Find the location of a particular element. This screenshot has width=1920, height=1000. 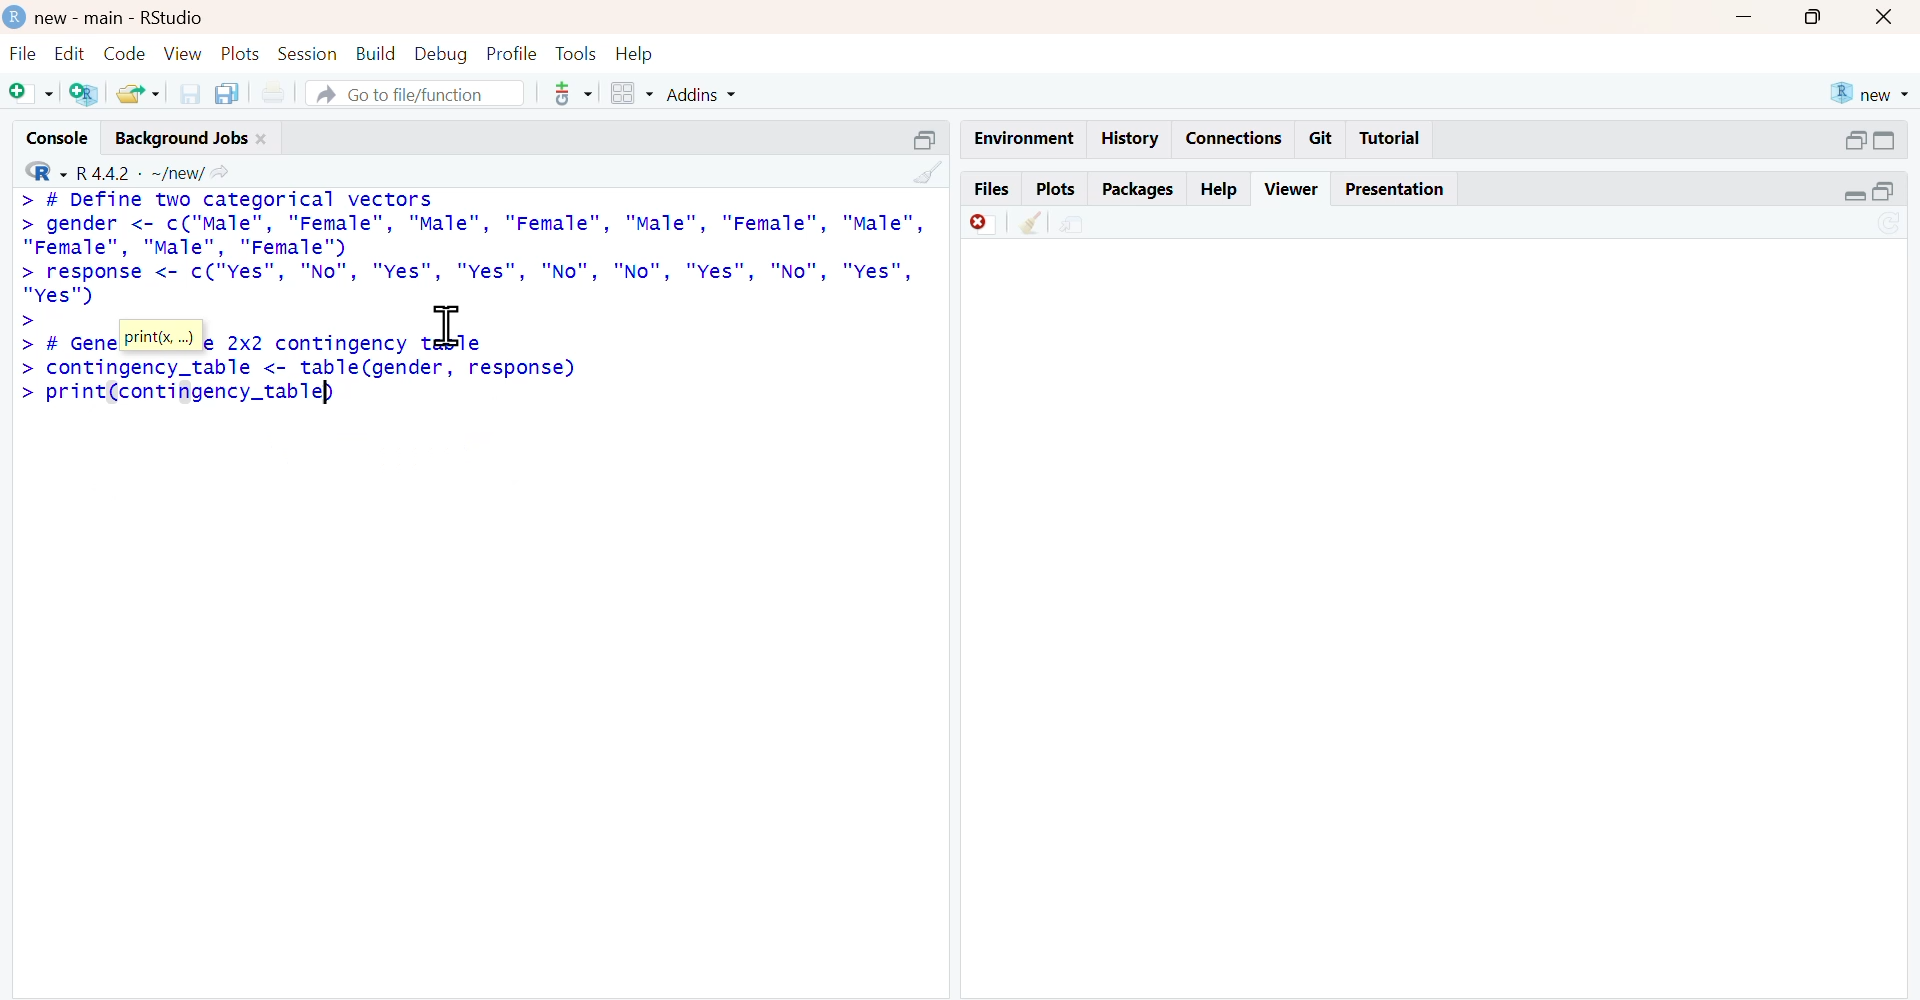

R 4.4.2 ~/new/ is located at coordinates (141, 174).